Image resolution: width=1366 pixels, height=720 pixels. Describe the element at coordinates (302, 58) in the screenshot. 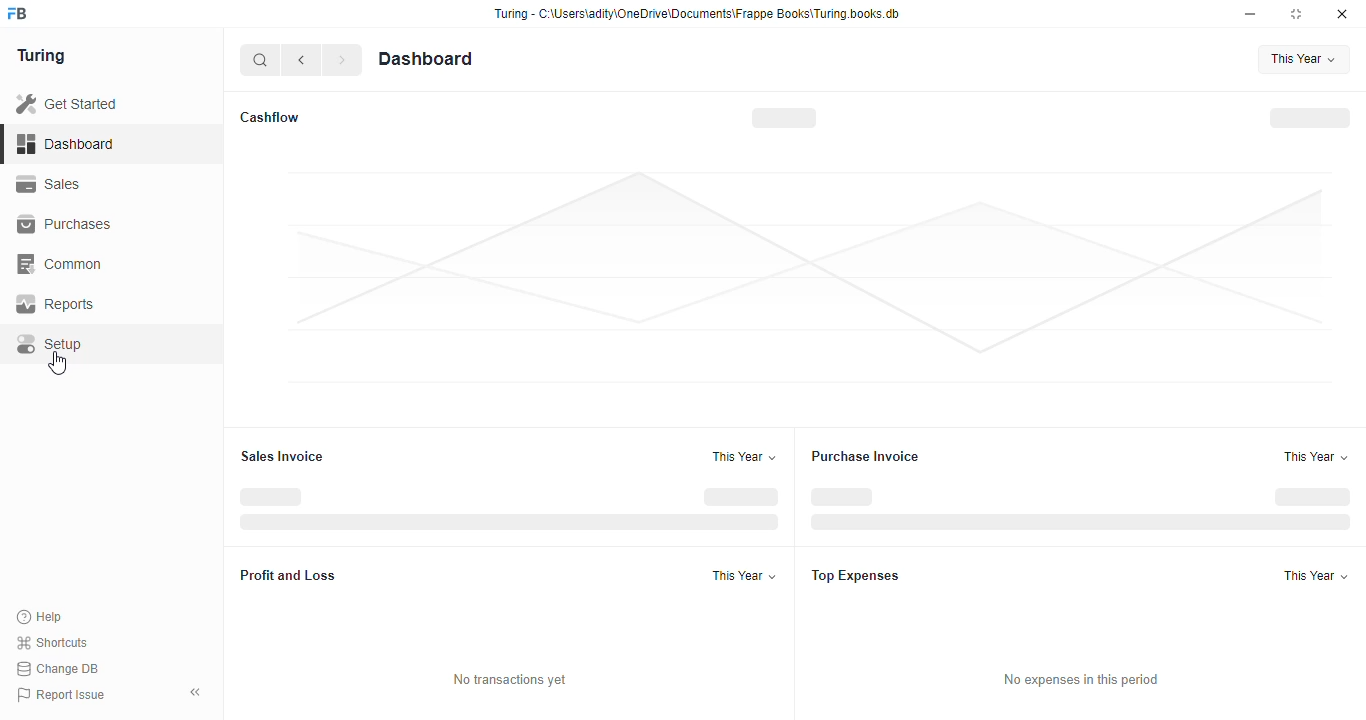

I see `go back` at that location.